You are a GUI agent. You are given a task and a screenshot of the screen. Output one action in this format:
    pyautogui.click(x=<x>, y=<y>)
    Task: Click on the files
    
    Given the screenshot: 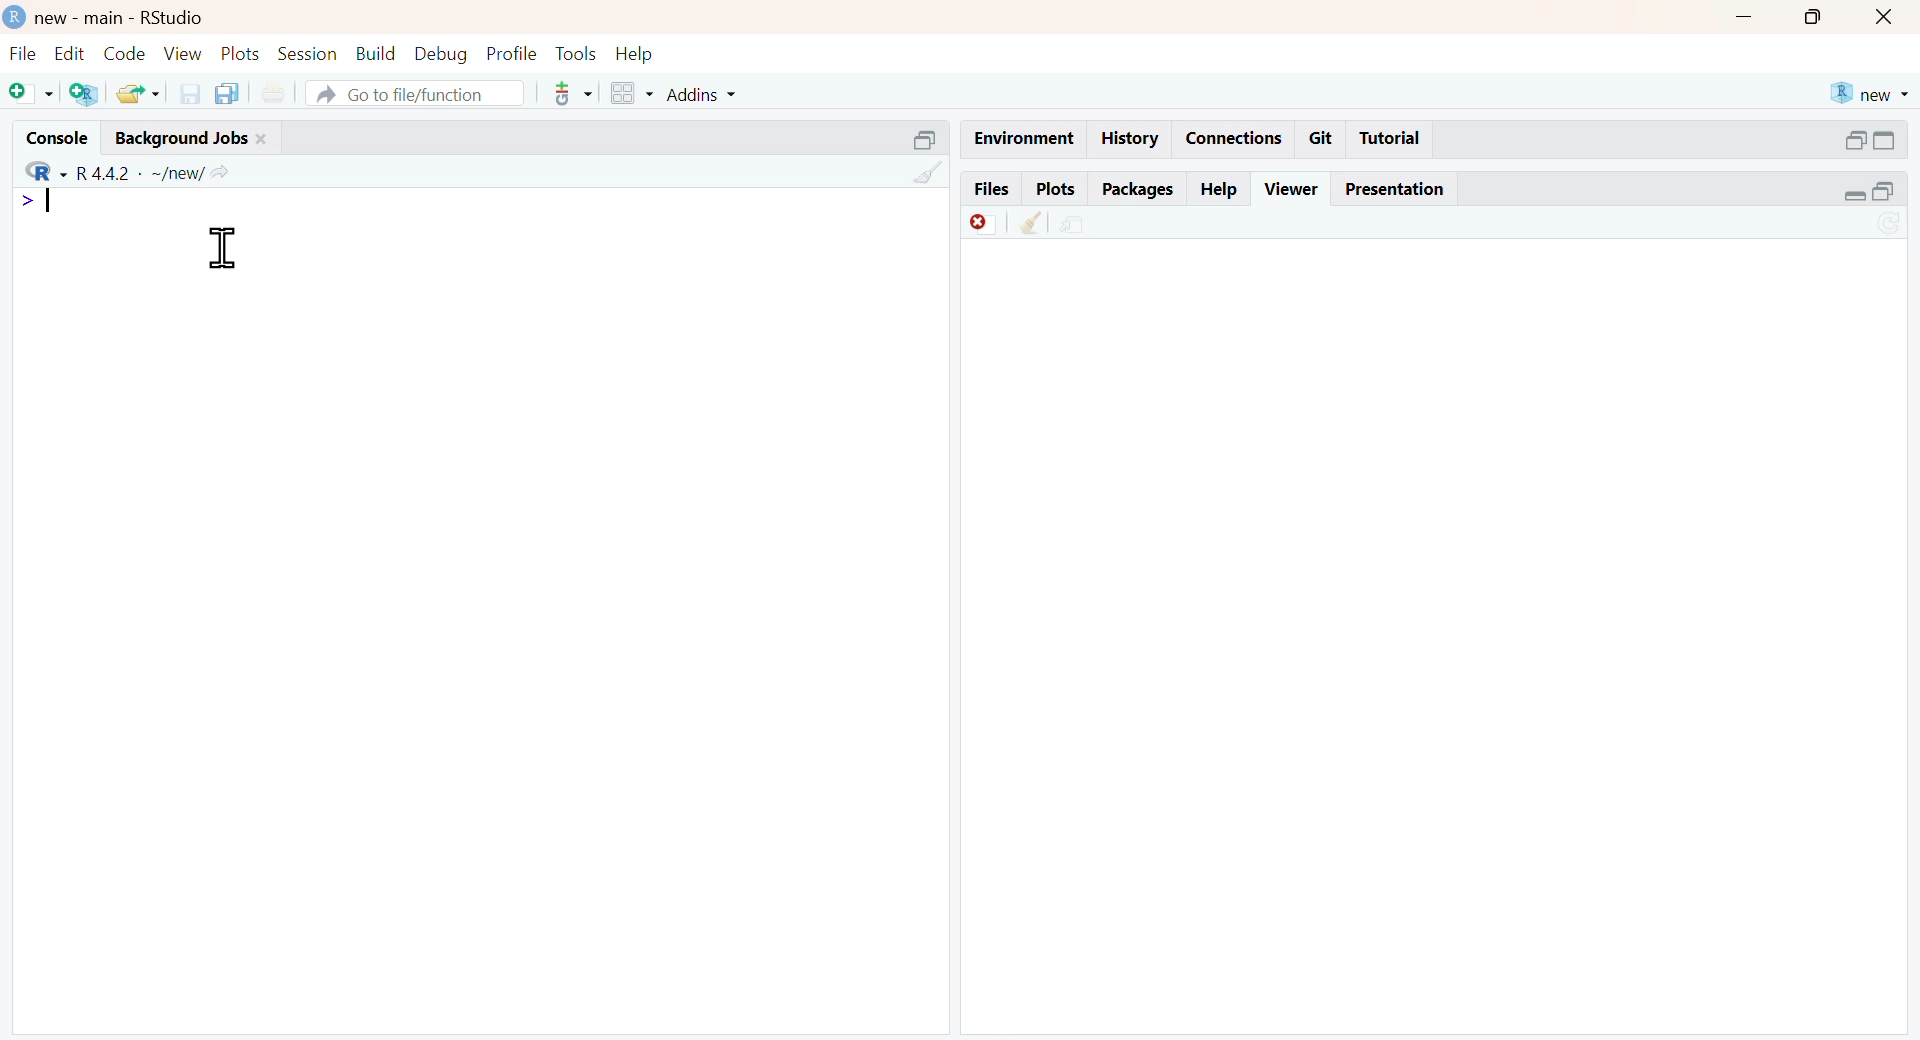 What is the action you would take?
    pyautogui.click(x=992, y=188)
    